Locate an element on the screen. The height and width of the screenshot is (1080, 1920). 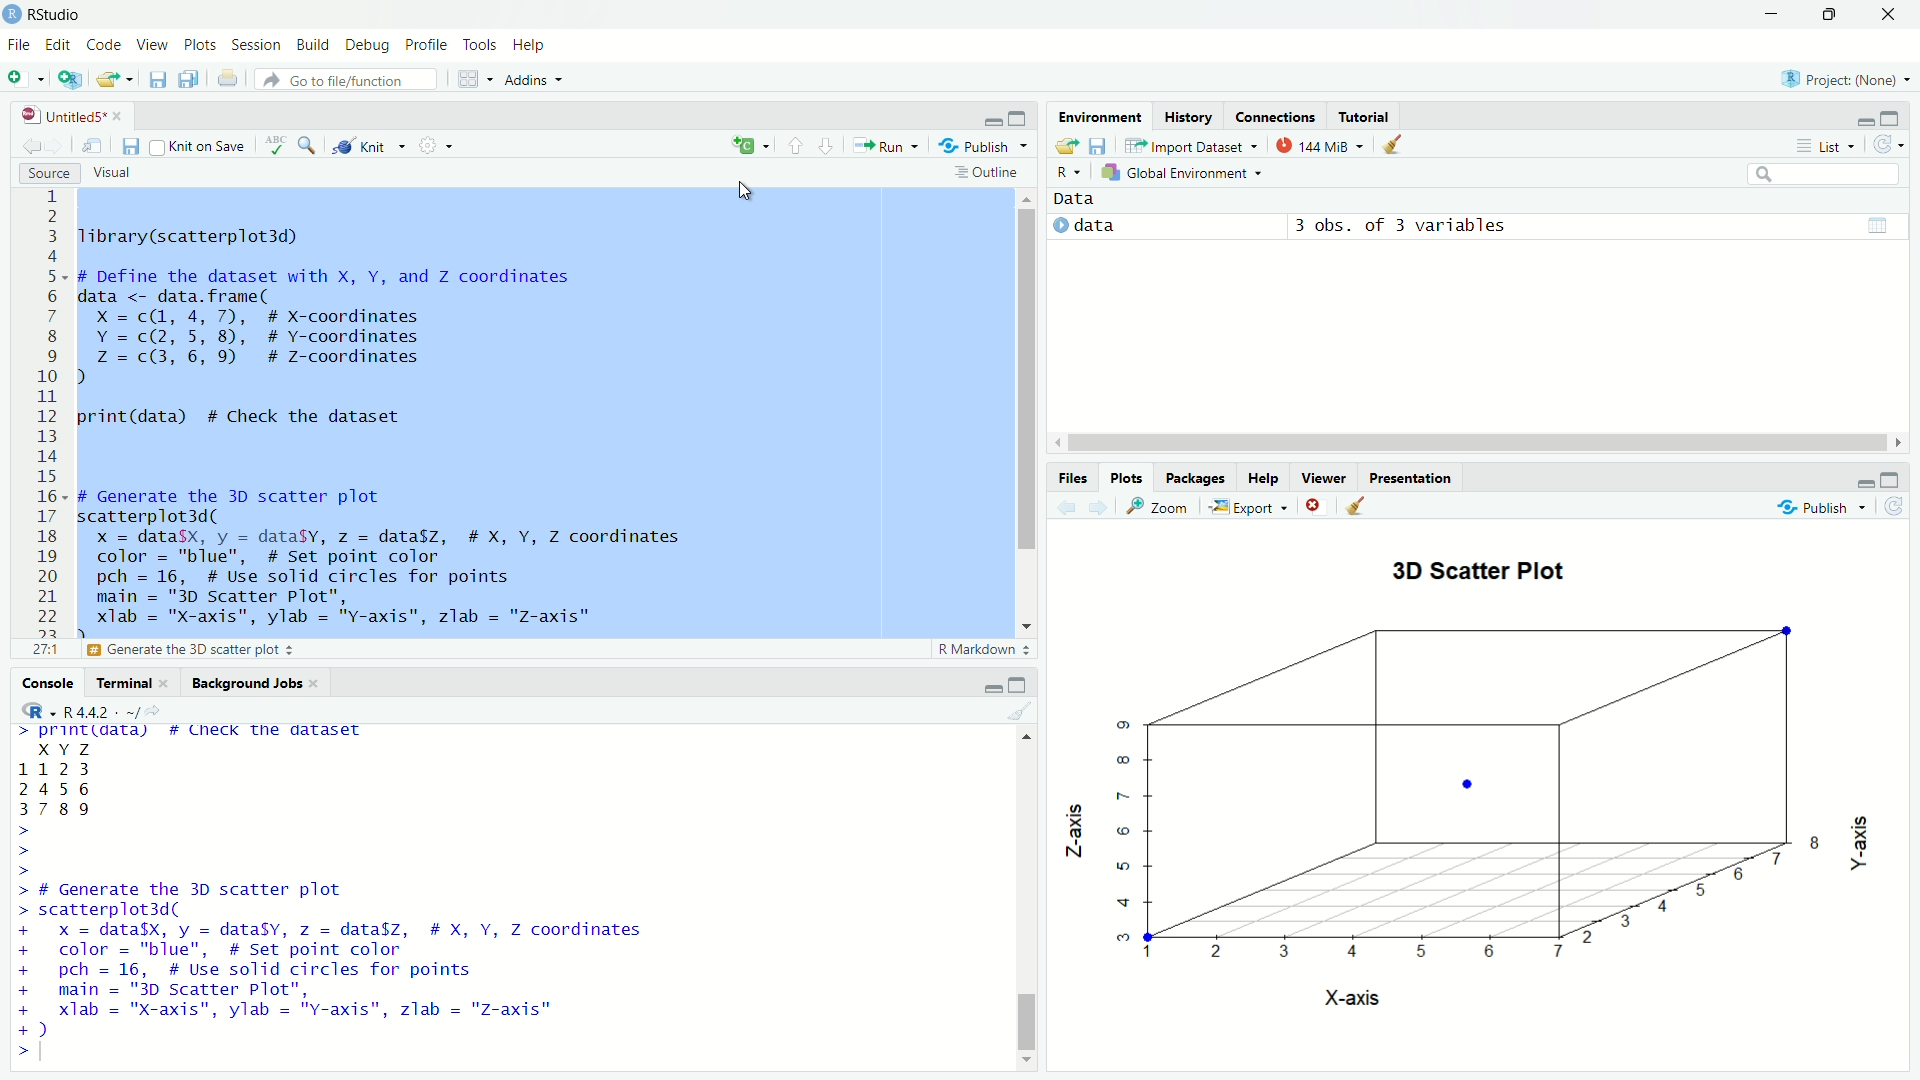
view a larger version of the plot in a new window is located at coordinates (1160, 508).